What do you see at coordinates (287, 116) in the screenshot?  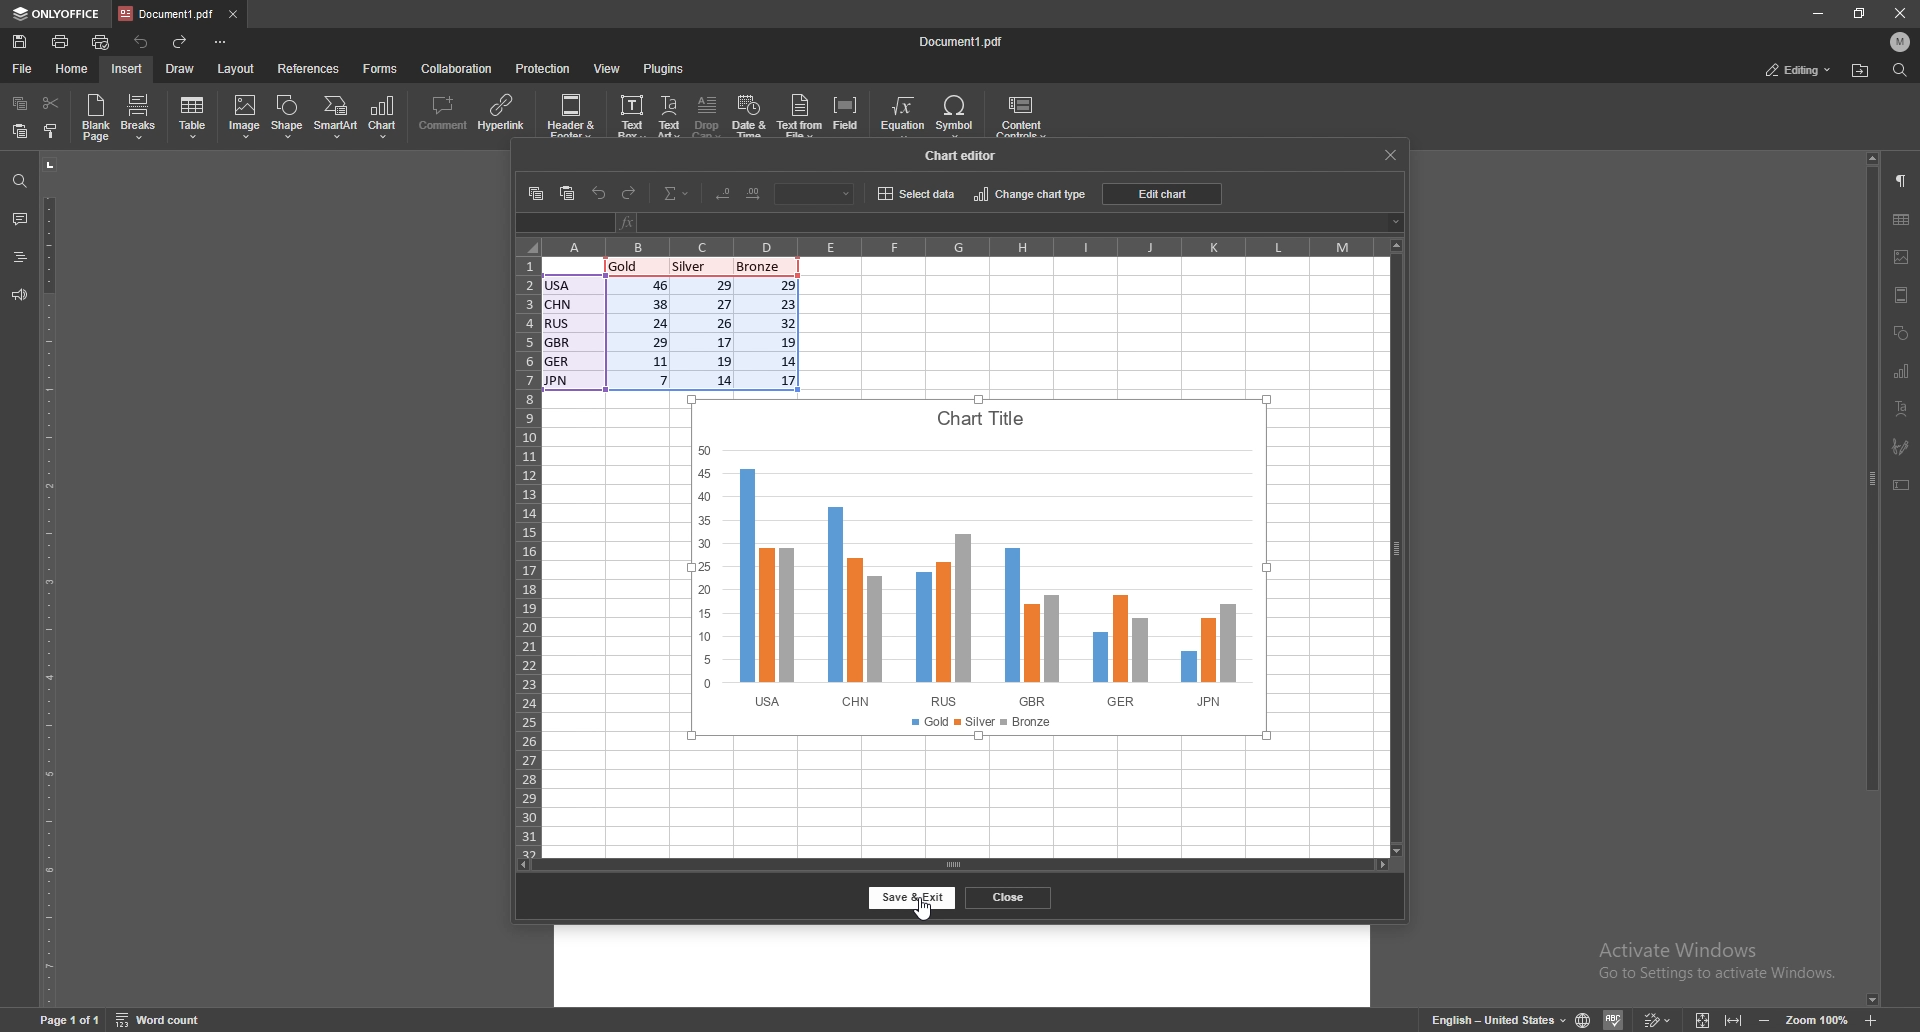 I see `shape` at bounding box center [287, 116].